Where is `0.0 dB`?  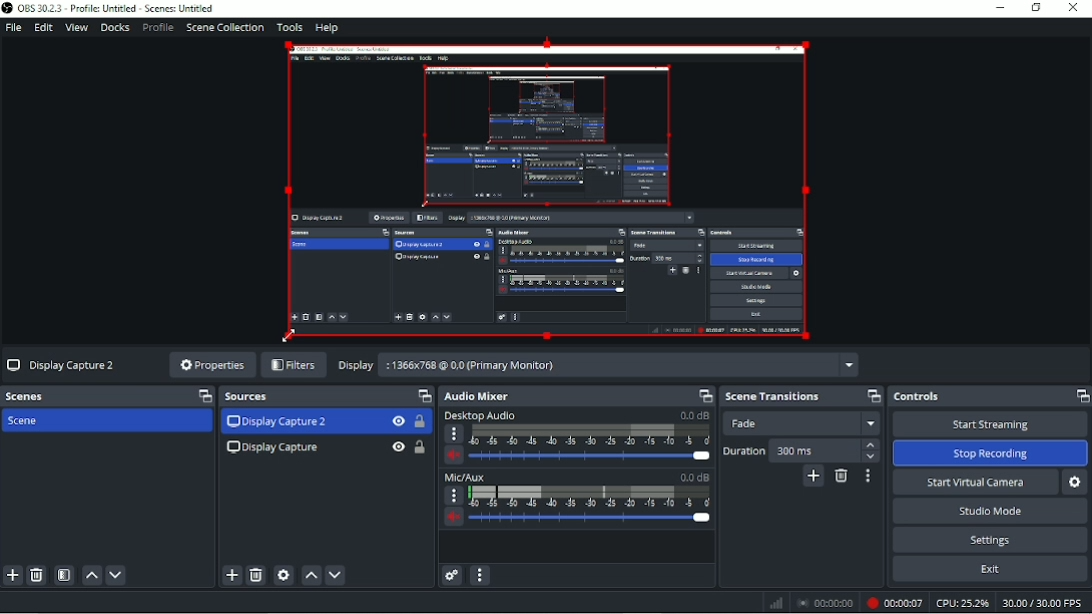
0.0 dB is located at coordinates (694, 415).